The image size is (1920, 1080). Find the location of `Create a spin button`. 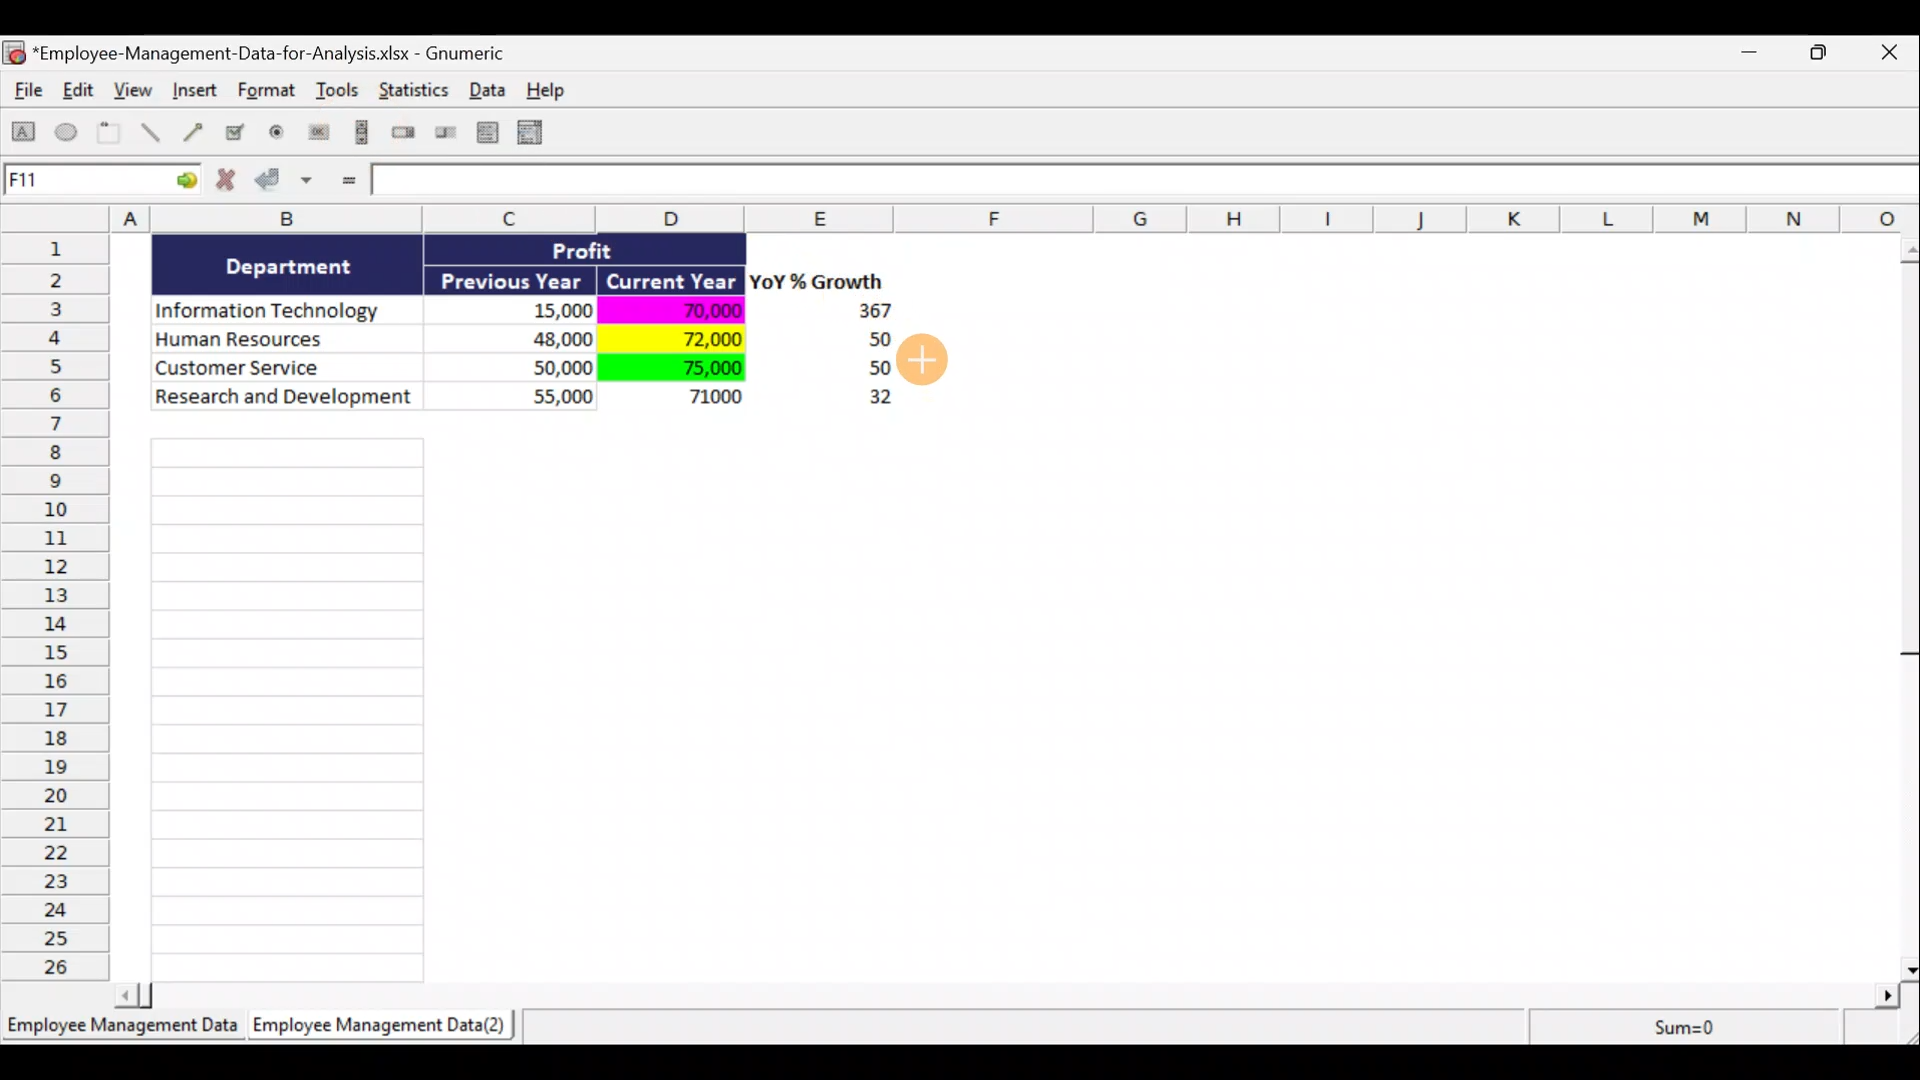

Create a spin button is located at coordinates (405, 134).